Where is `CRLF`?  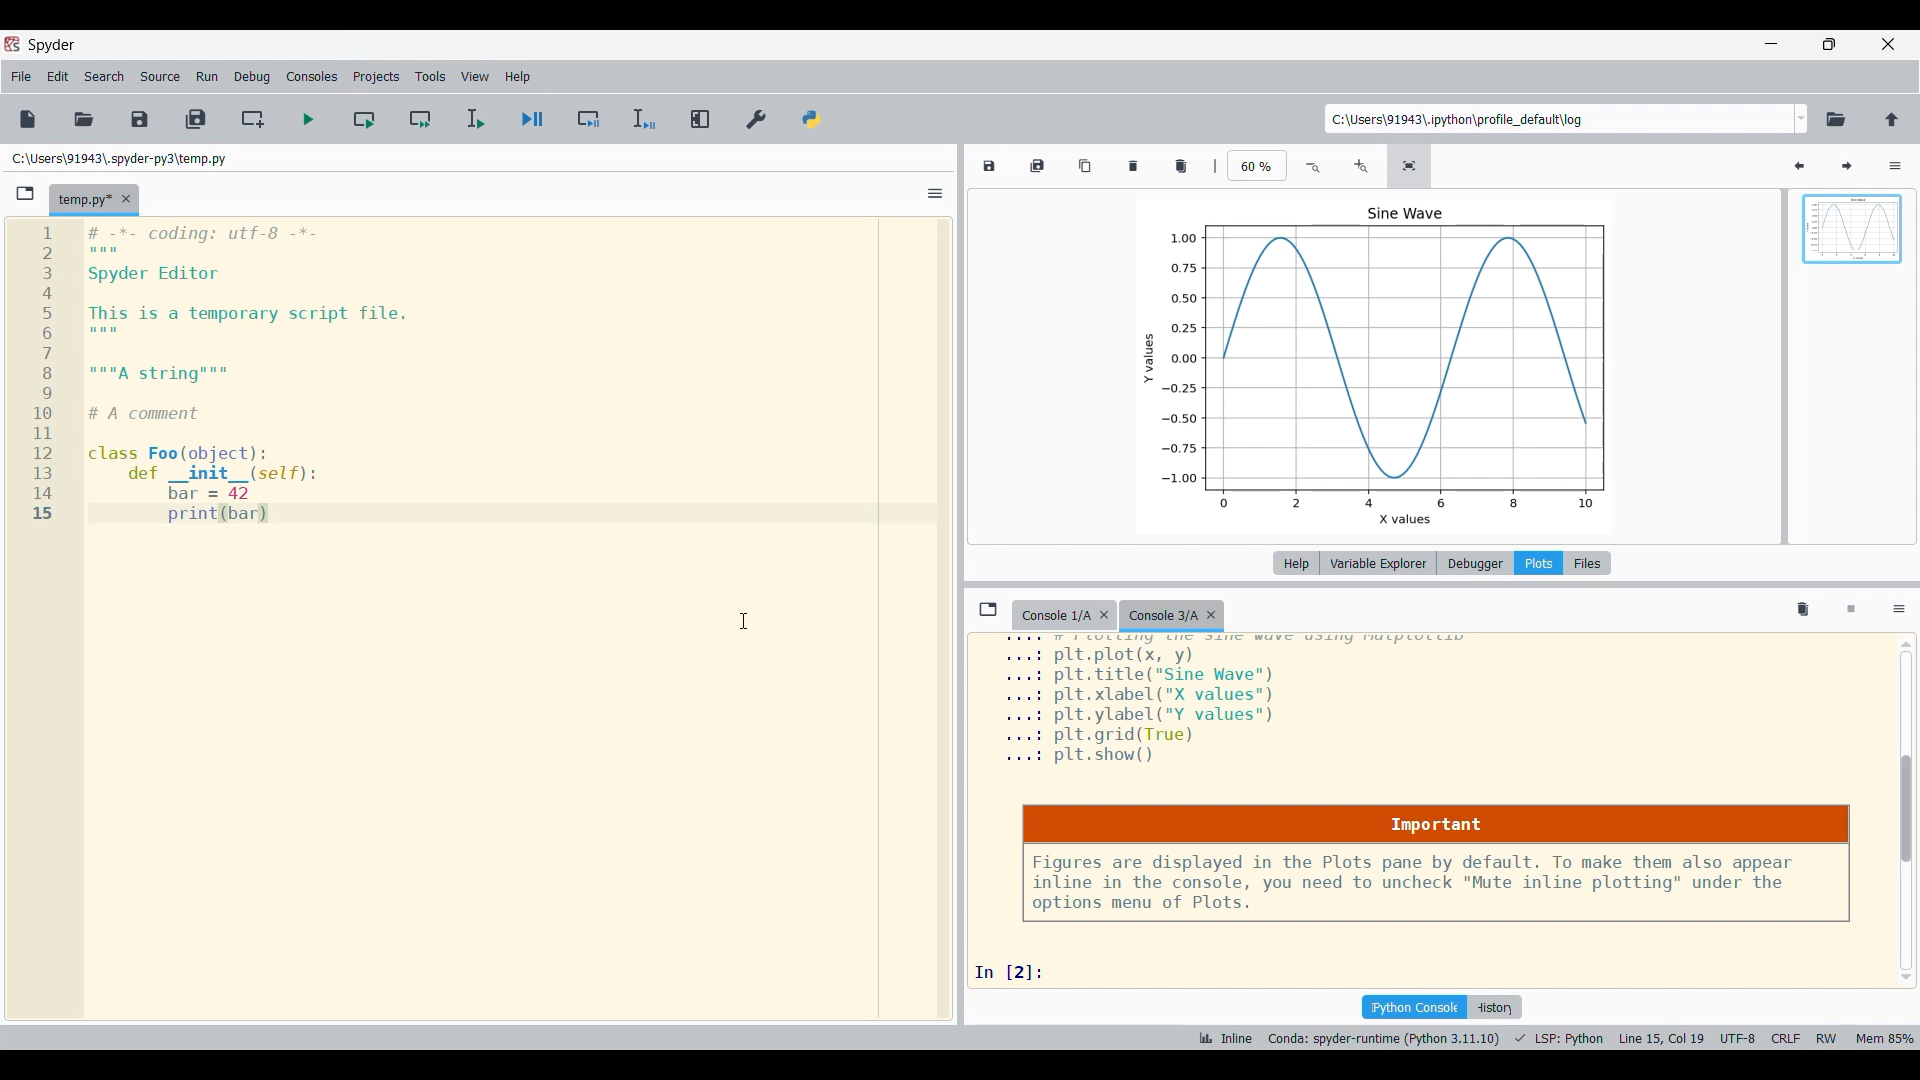
CRLF is located at coordinates (1784, 1036).